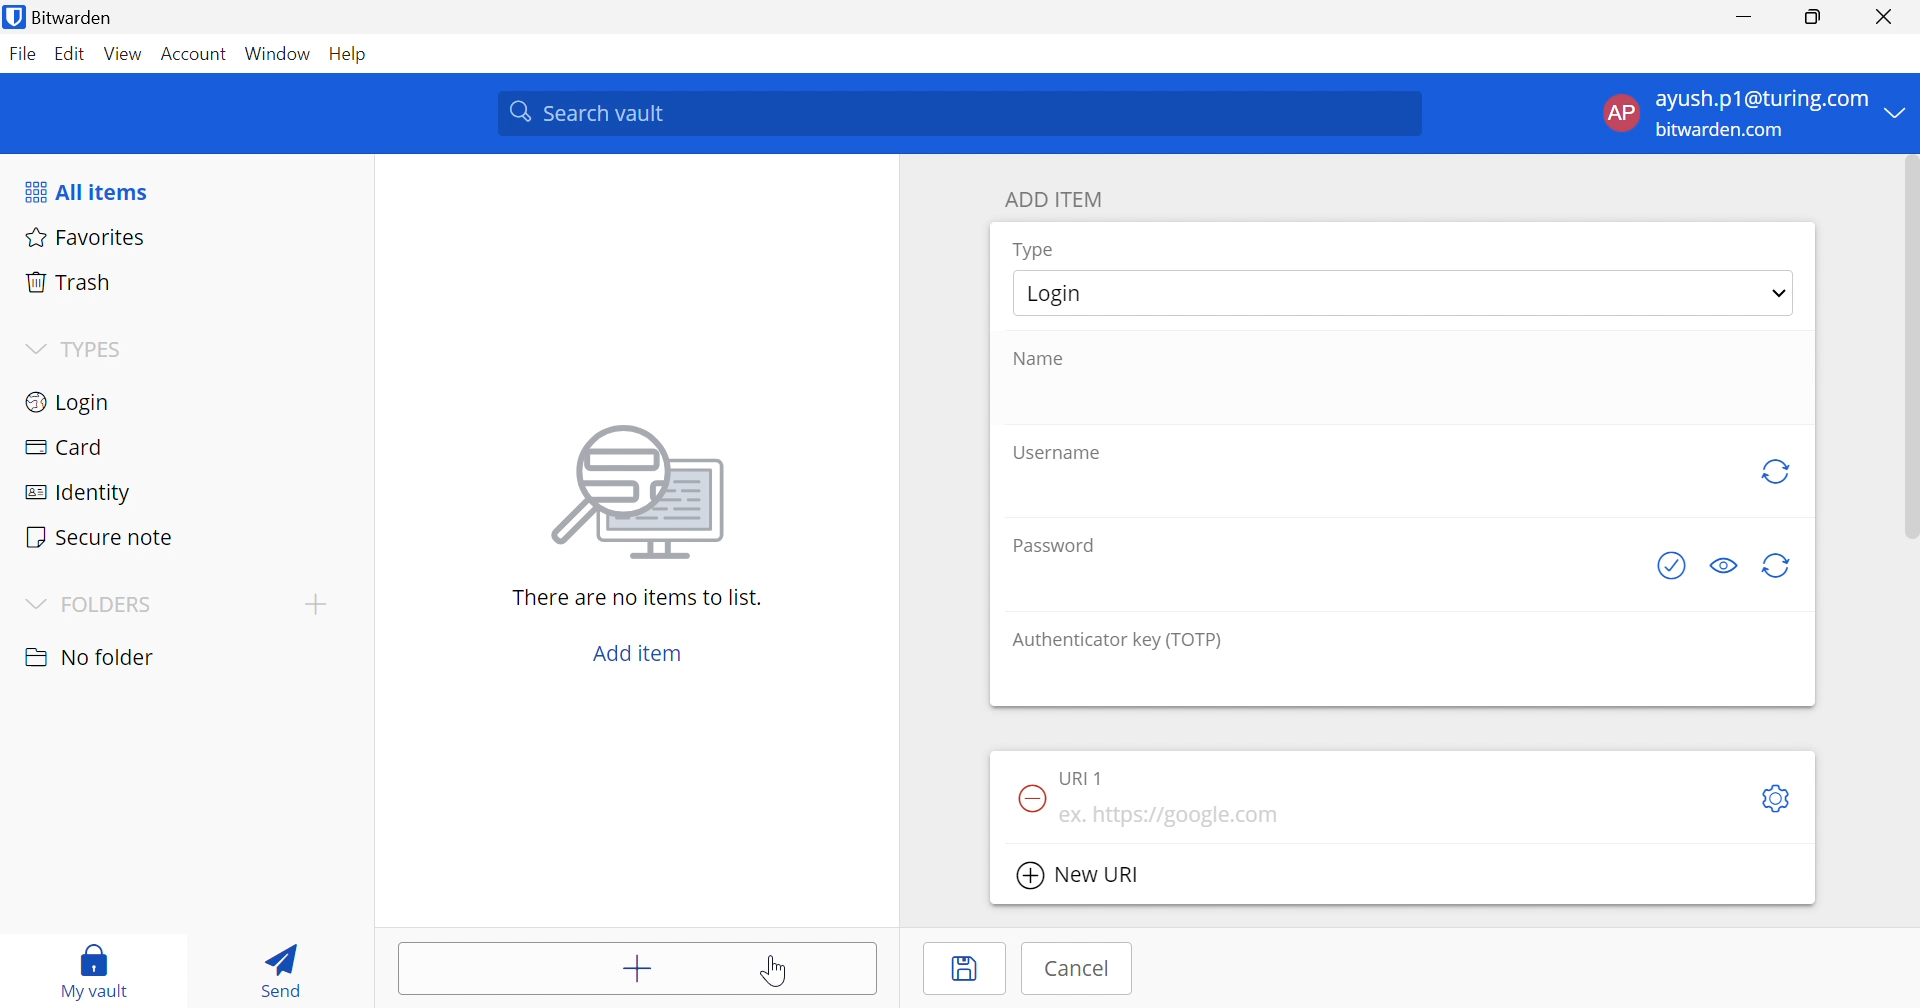  I want to click on Drop Down, so click(31, 603).